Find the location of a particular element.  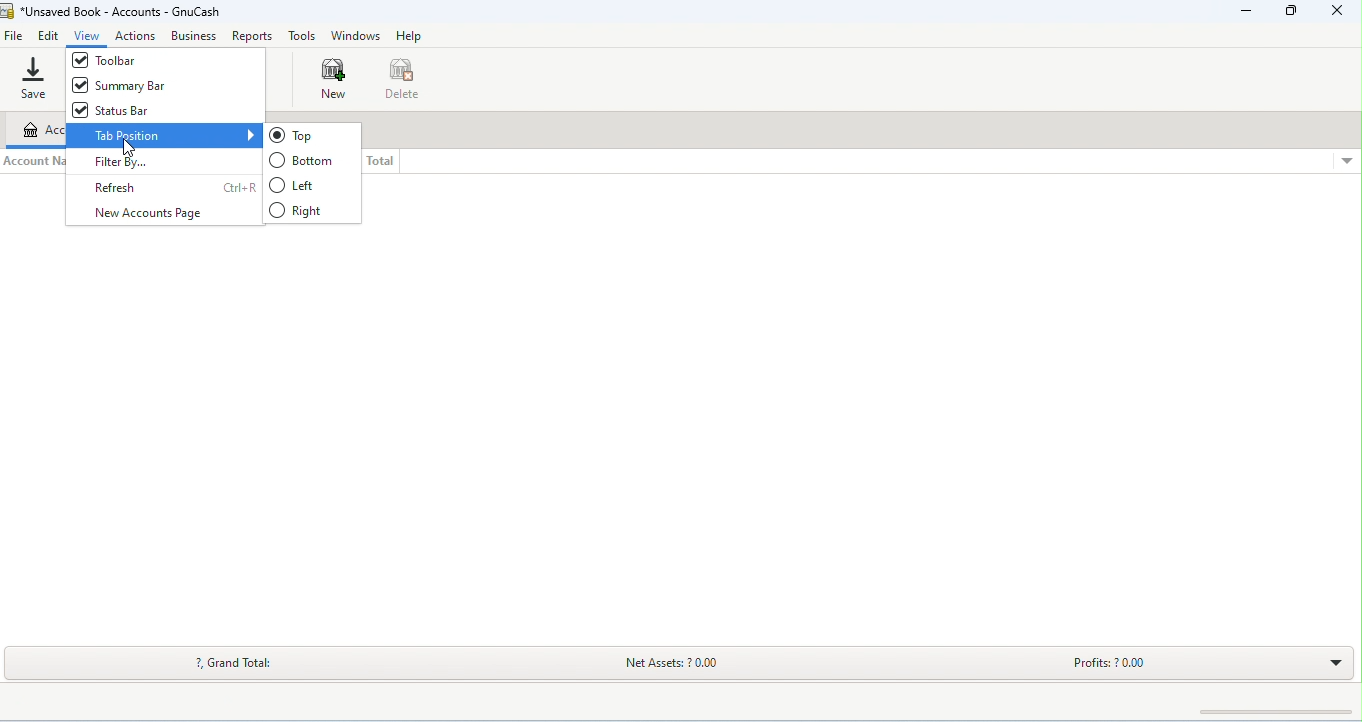

actions is located at coordinates (135, 37).